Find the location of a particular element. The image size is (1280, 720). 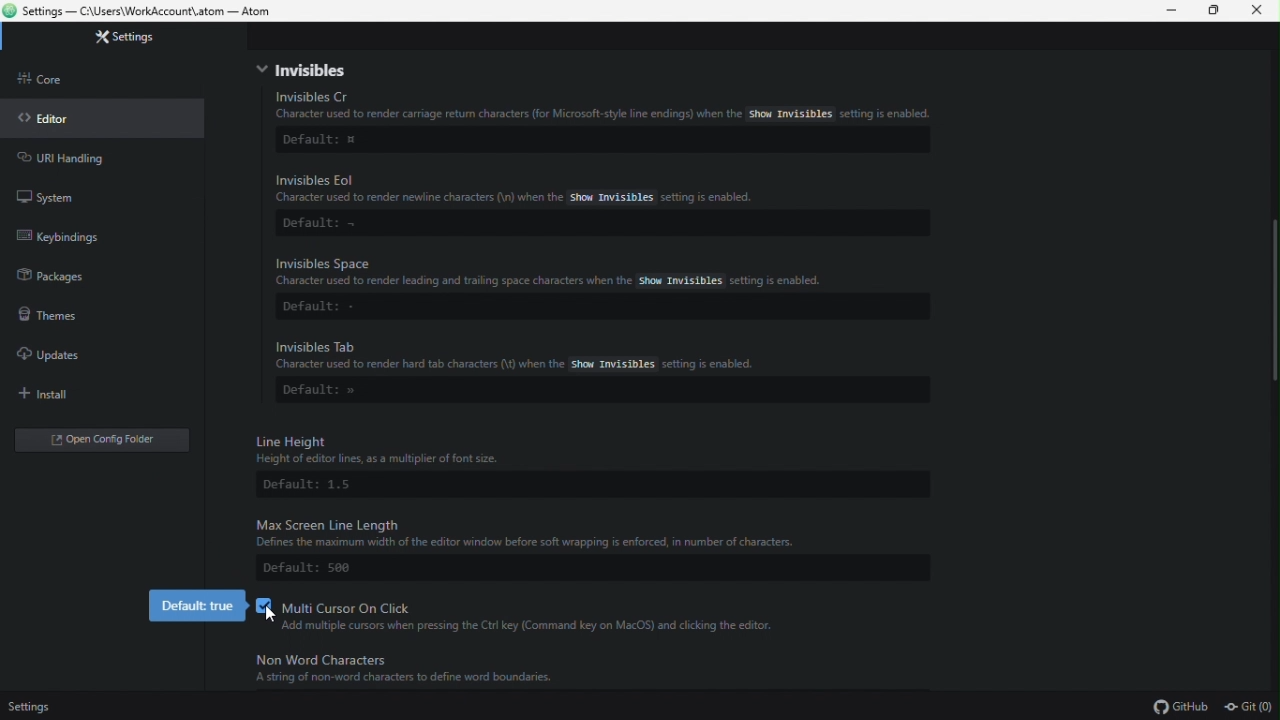

Non Word Characters
A string of non-word characters to define word boundaries. is located at coordinates (432, 670).